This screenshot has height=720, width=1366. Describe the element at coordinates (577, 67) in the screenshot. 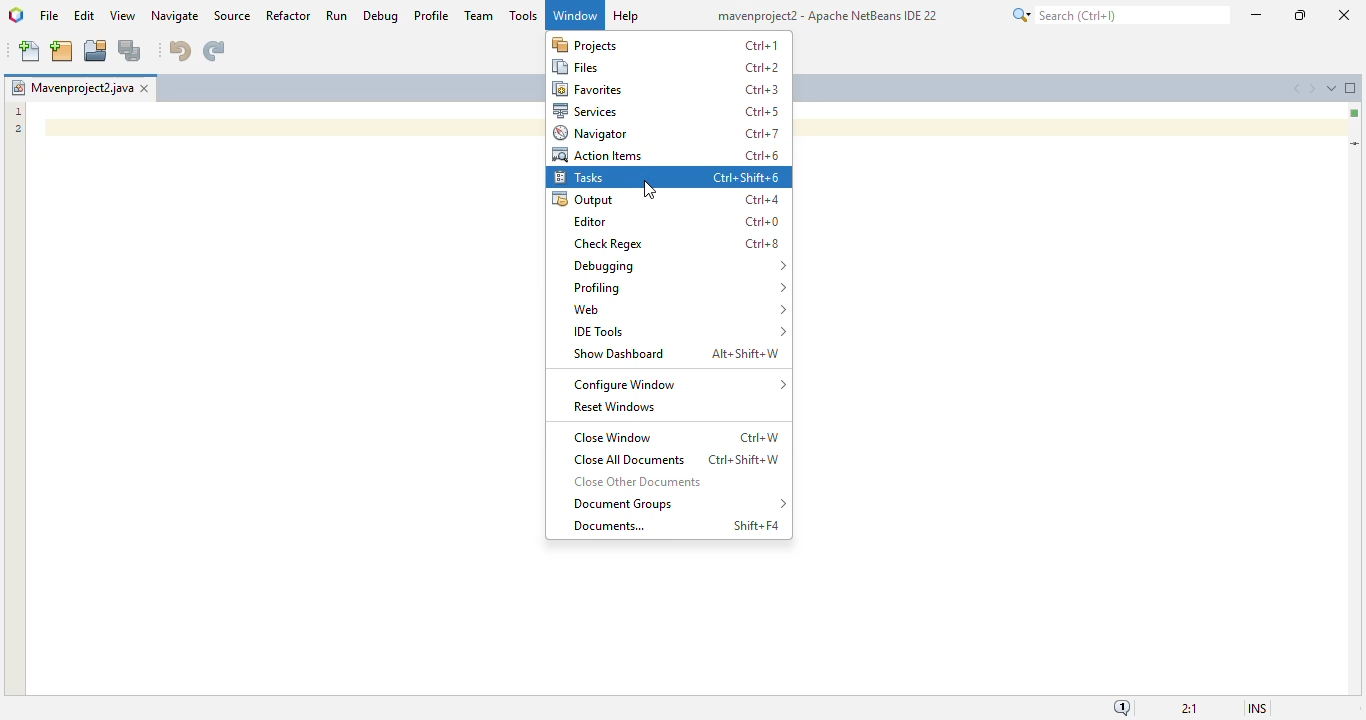

I see `files` at that location.